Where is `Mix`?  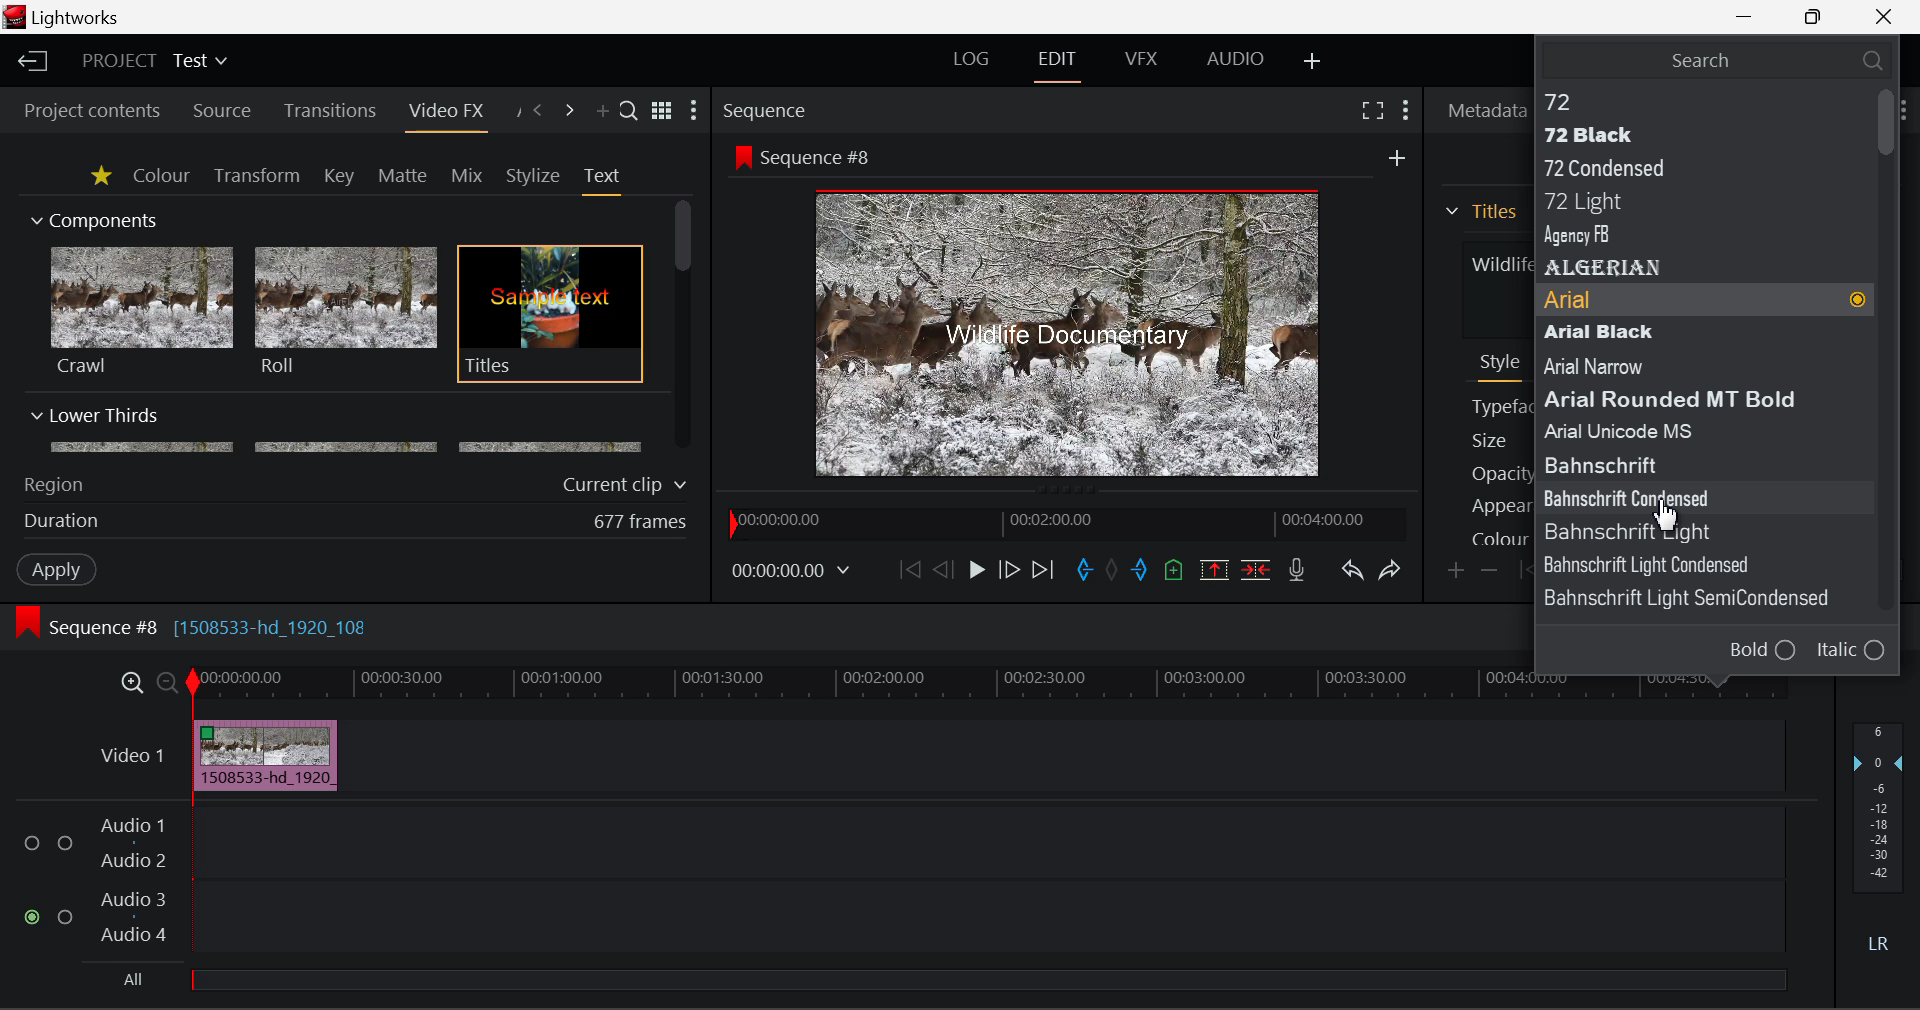 Mix is located at coordinates (466, 177).